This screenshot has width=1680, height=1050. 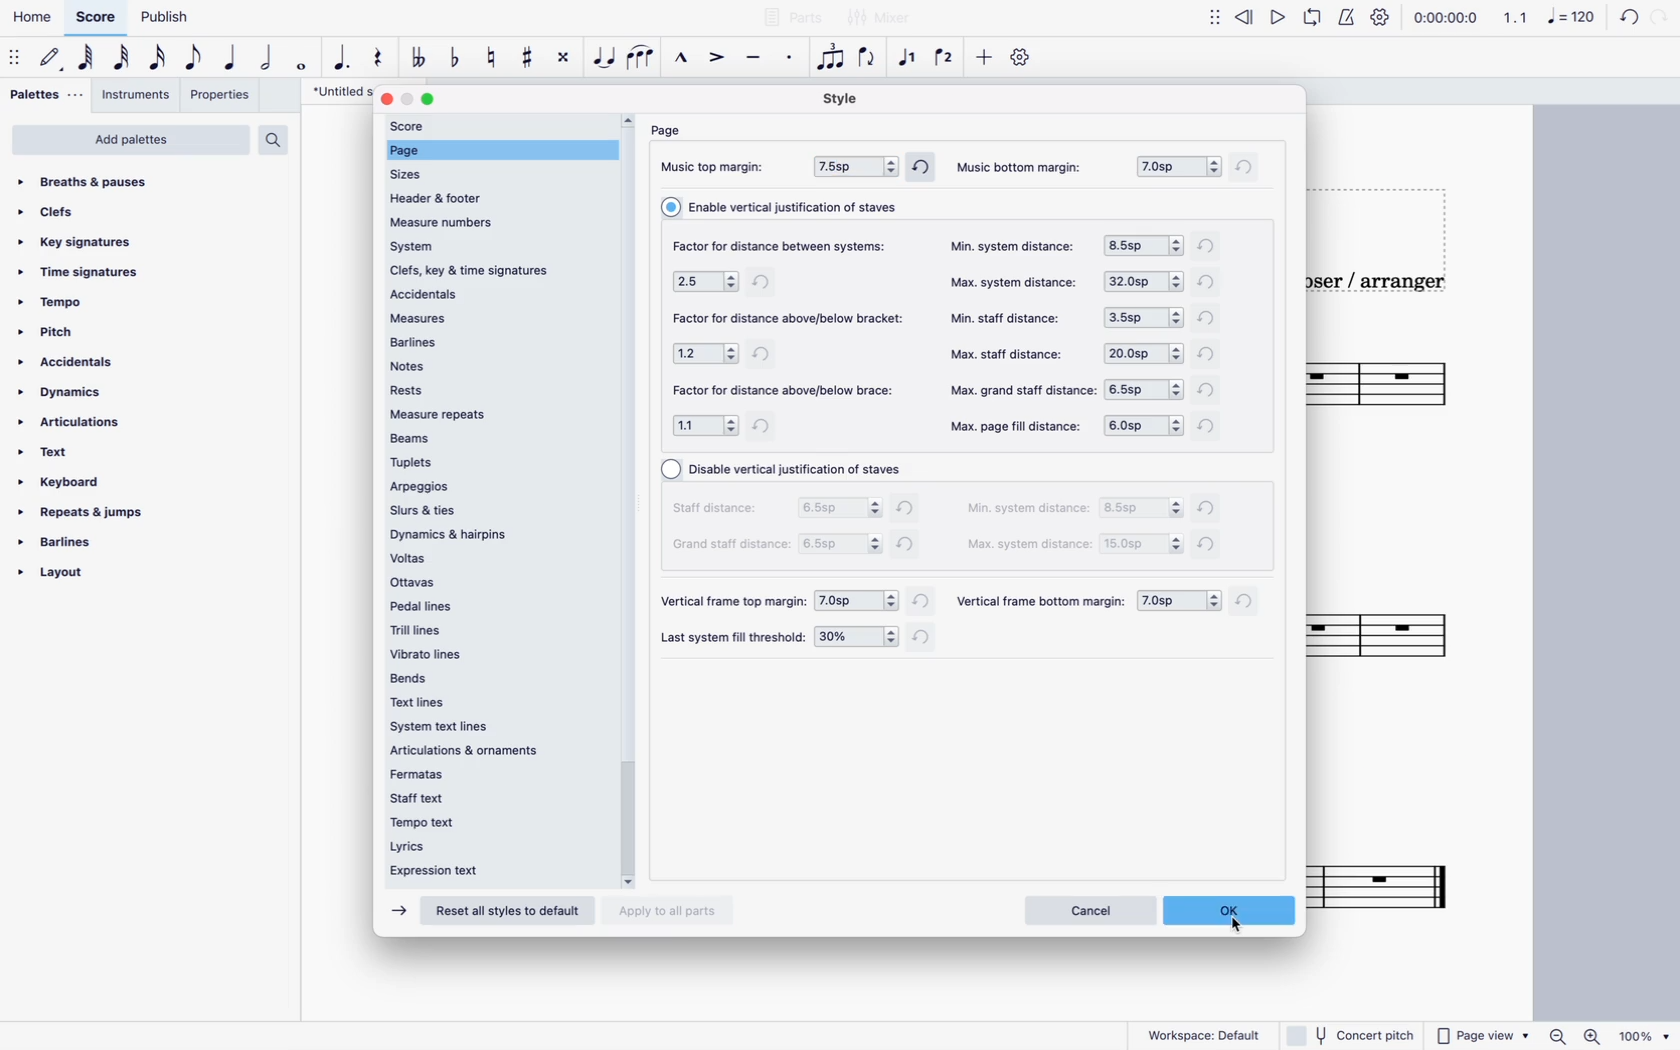 I want to click on vertical frame bottom margin, so click(x=1041, y=603).